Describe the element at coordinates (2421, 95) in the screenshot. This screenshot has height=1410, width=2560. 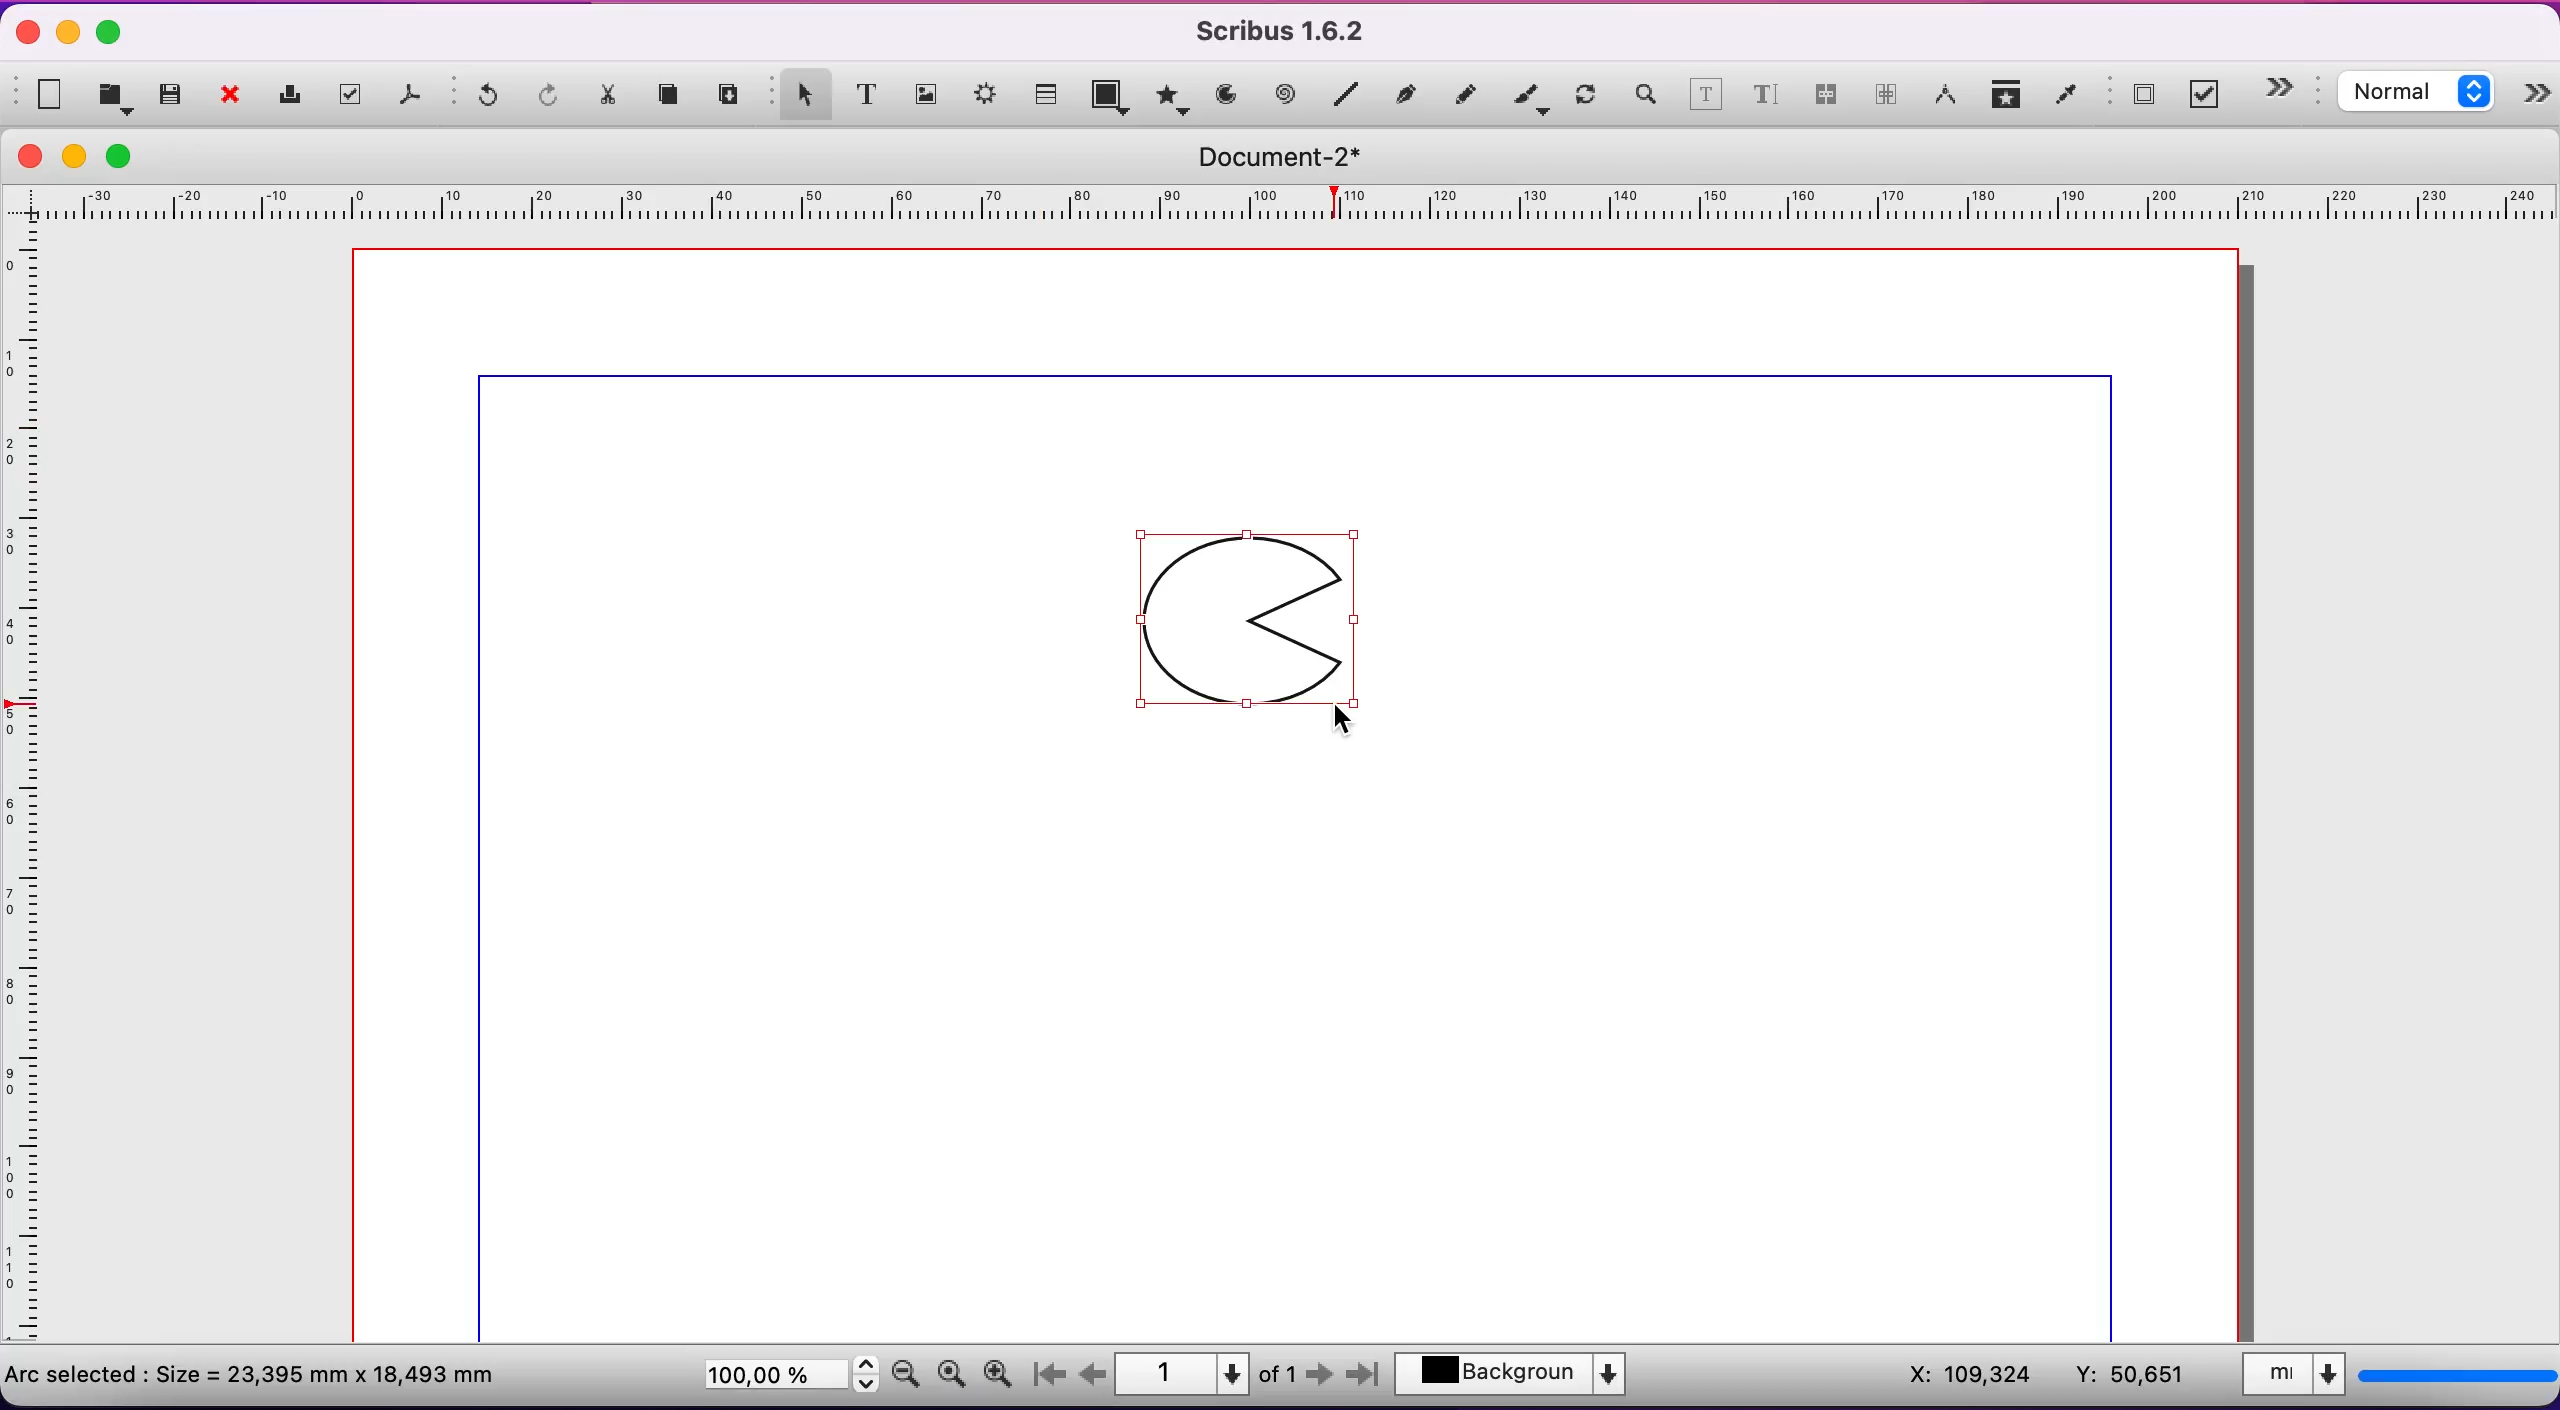
I see `select image preview quality` at that location.